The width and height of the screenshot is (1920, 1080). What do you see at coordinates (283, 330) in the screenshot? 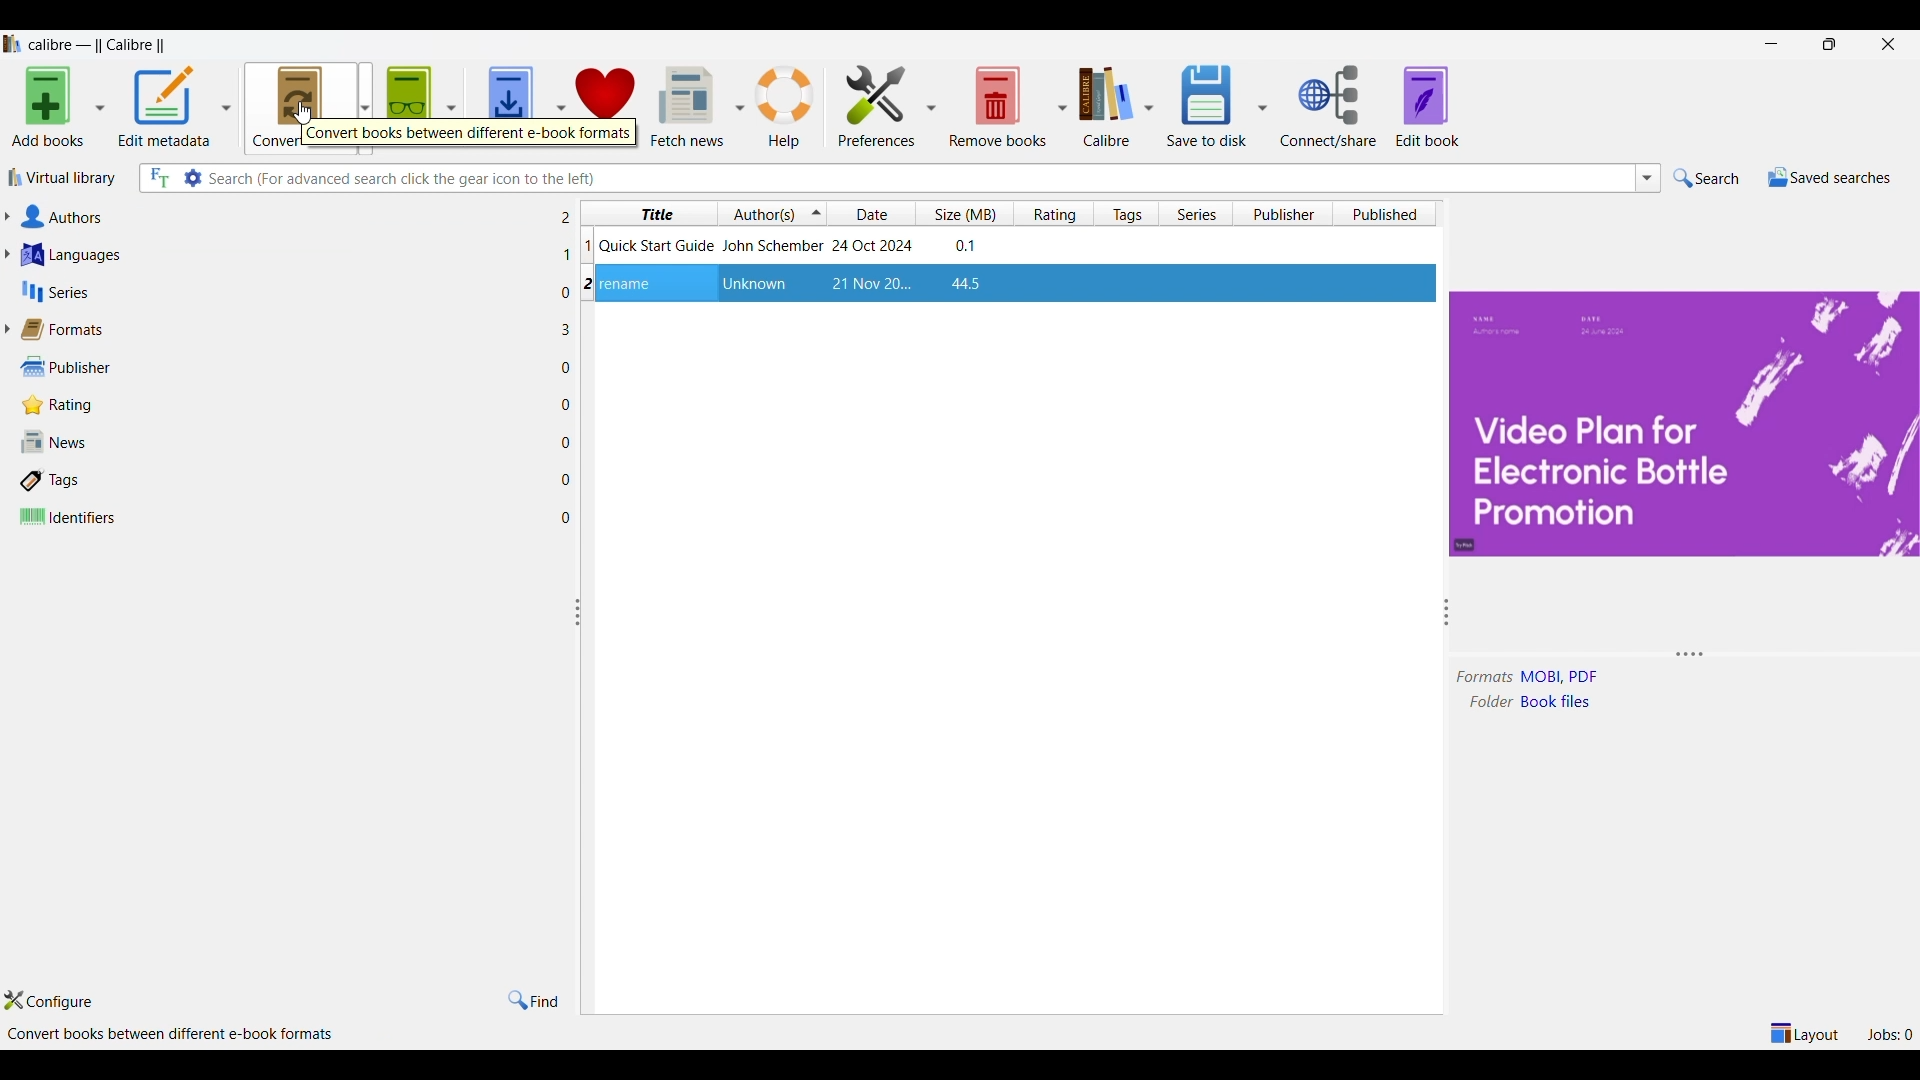
I see `Formats` at bounding box center [283, 330].